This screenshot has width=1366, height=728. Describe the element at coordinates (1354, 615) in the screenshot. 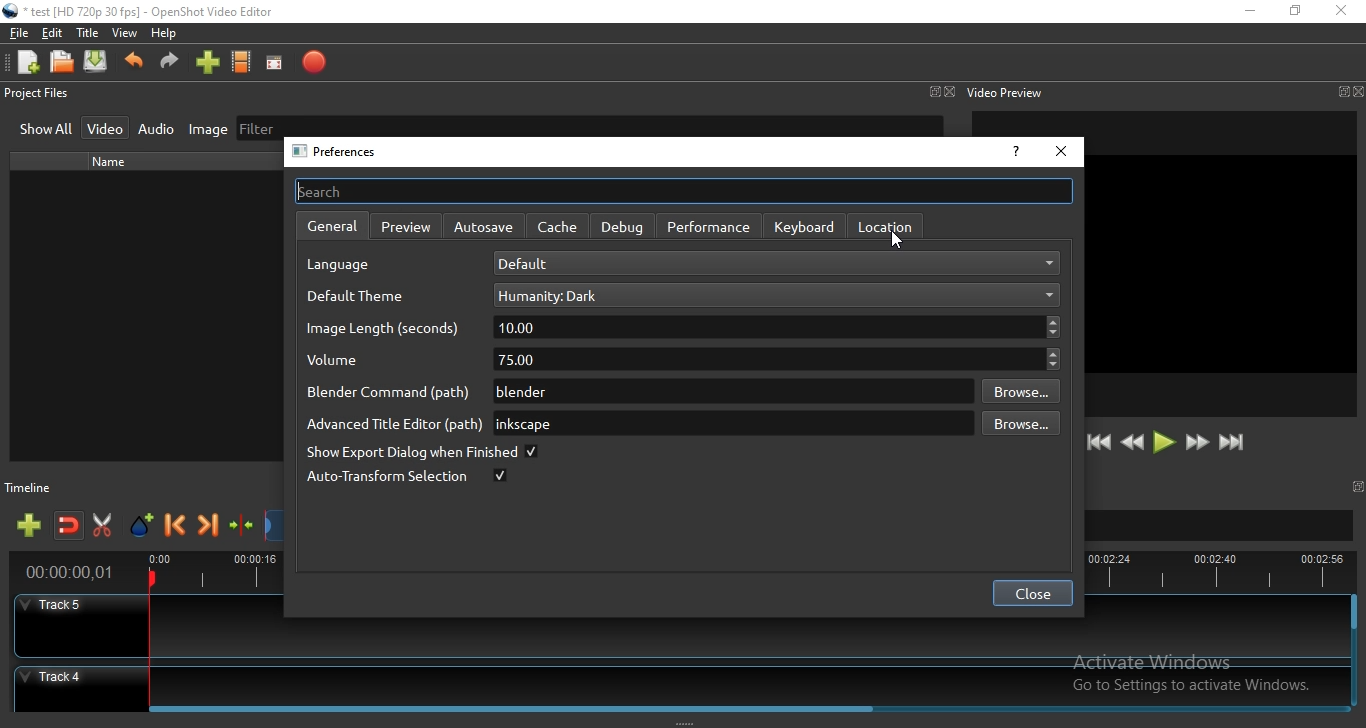

I see `vertical scroll bar` at that location.